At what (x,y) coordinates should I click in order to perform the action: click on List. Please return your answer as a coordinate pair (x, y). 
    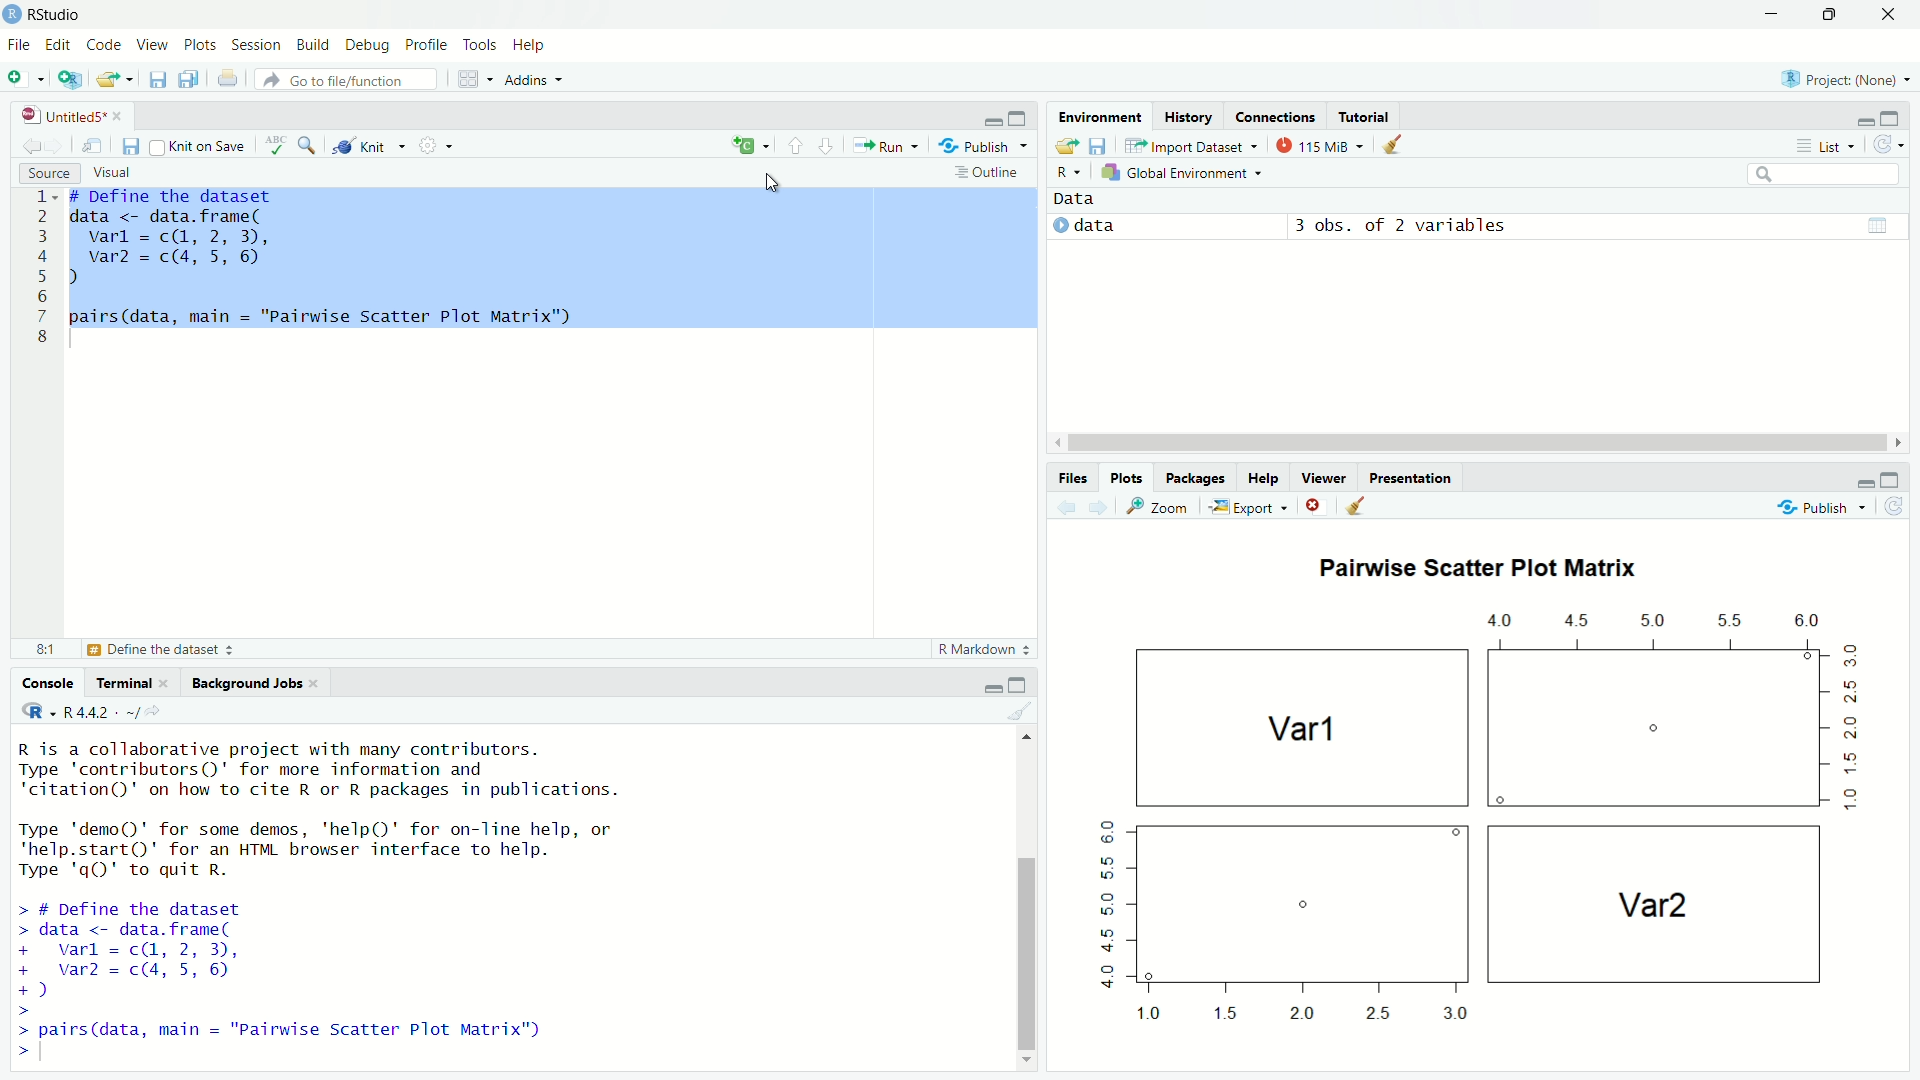
    Looking at the image, I should click on (1826, 145).